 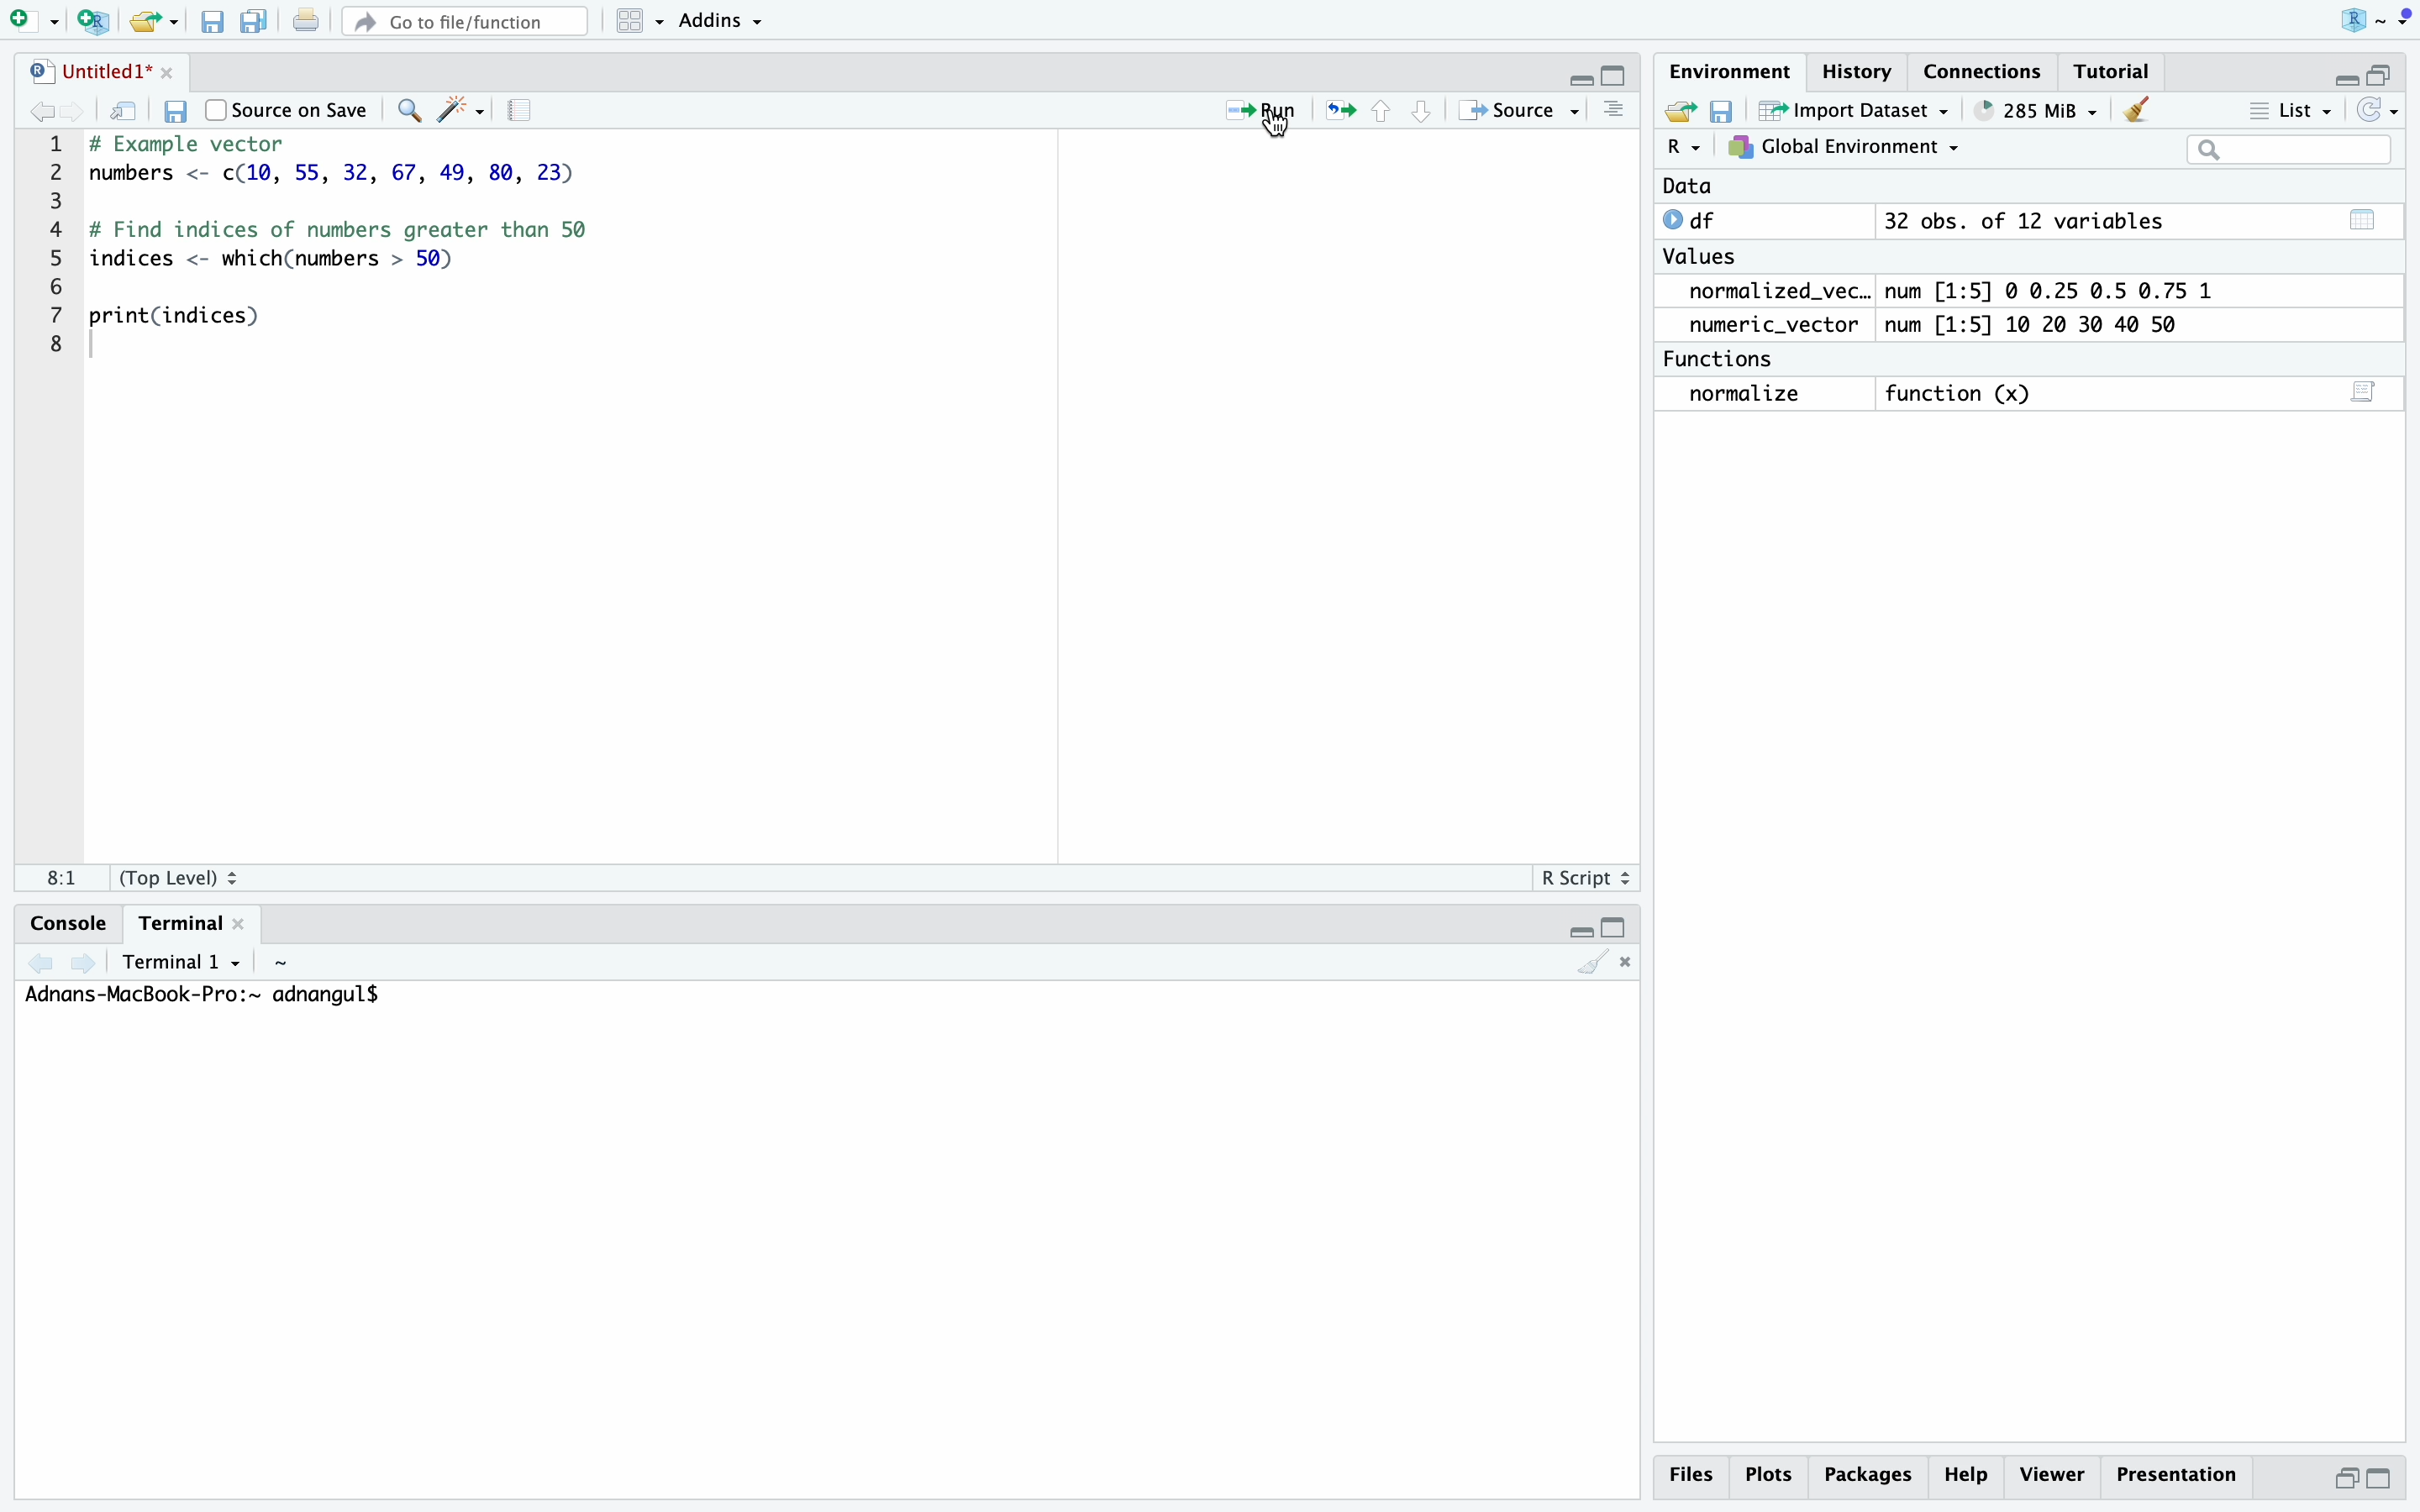 What do you see at coordinates (1764, 395) in the screenshot?
I see `normalize` at bounding box center [1764, 395].